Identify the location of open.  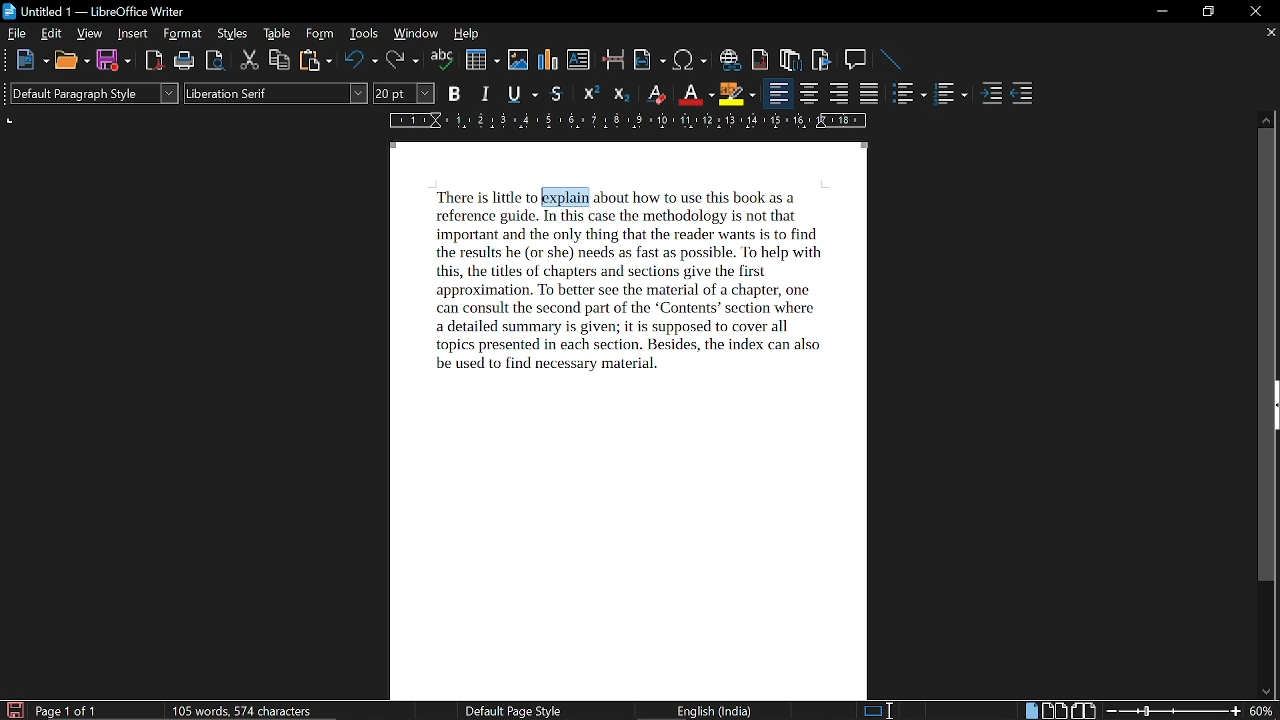
(71, 61).